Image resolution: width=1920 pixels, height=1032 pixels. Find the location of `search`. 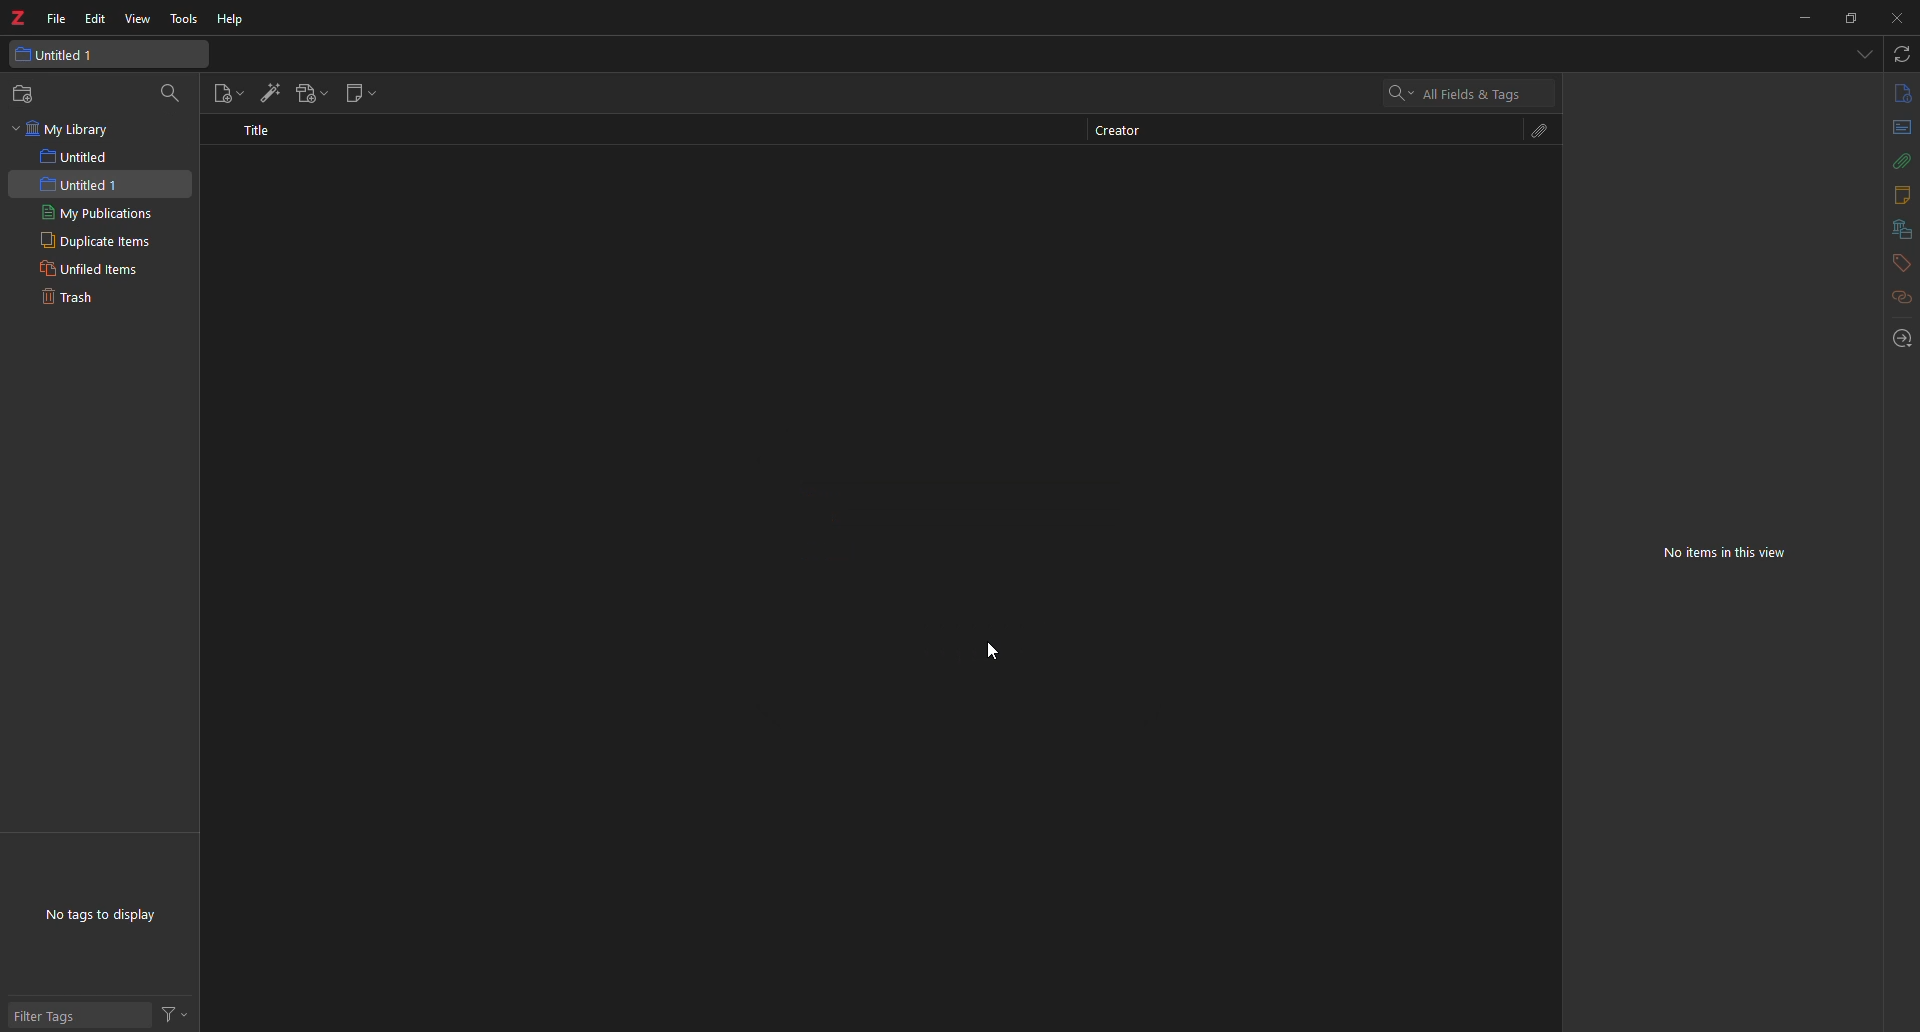

search is located at coordinates (174, 92).